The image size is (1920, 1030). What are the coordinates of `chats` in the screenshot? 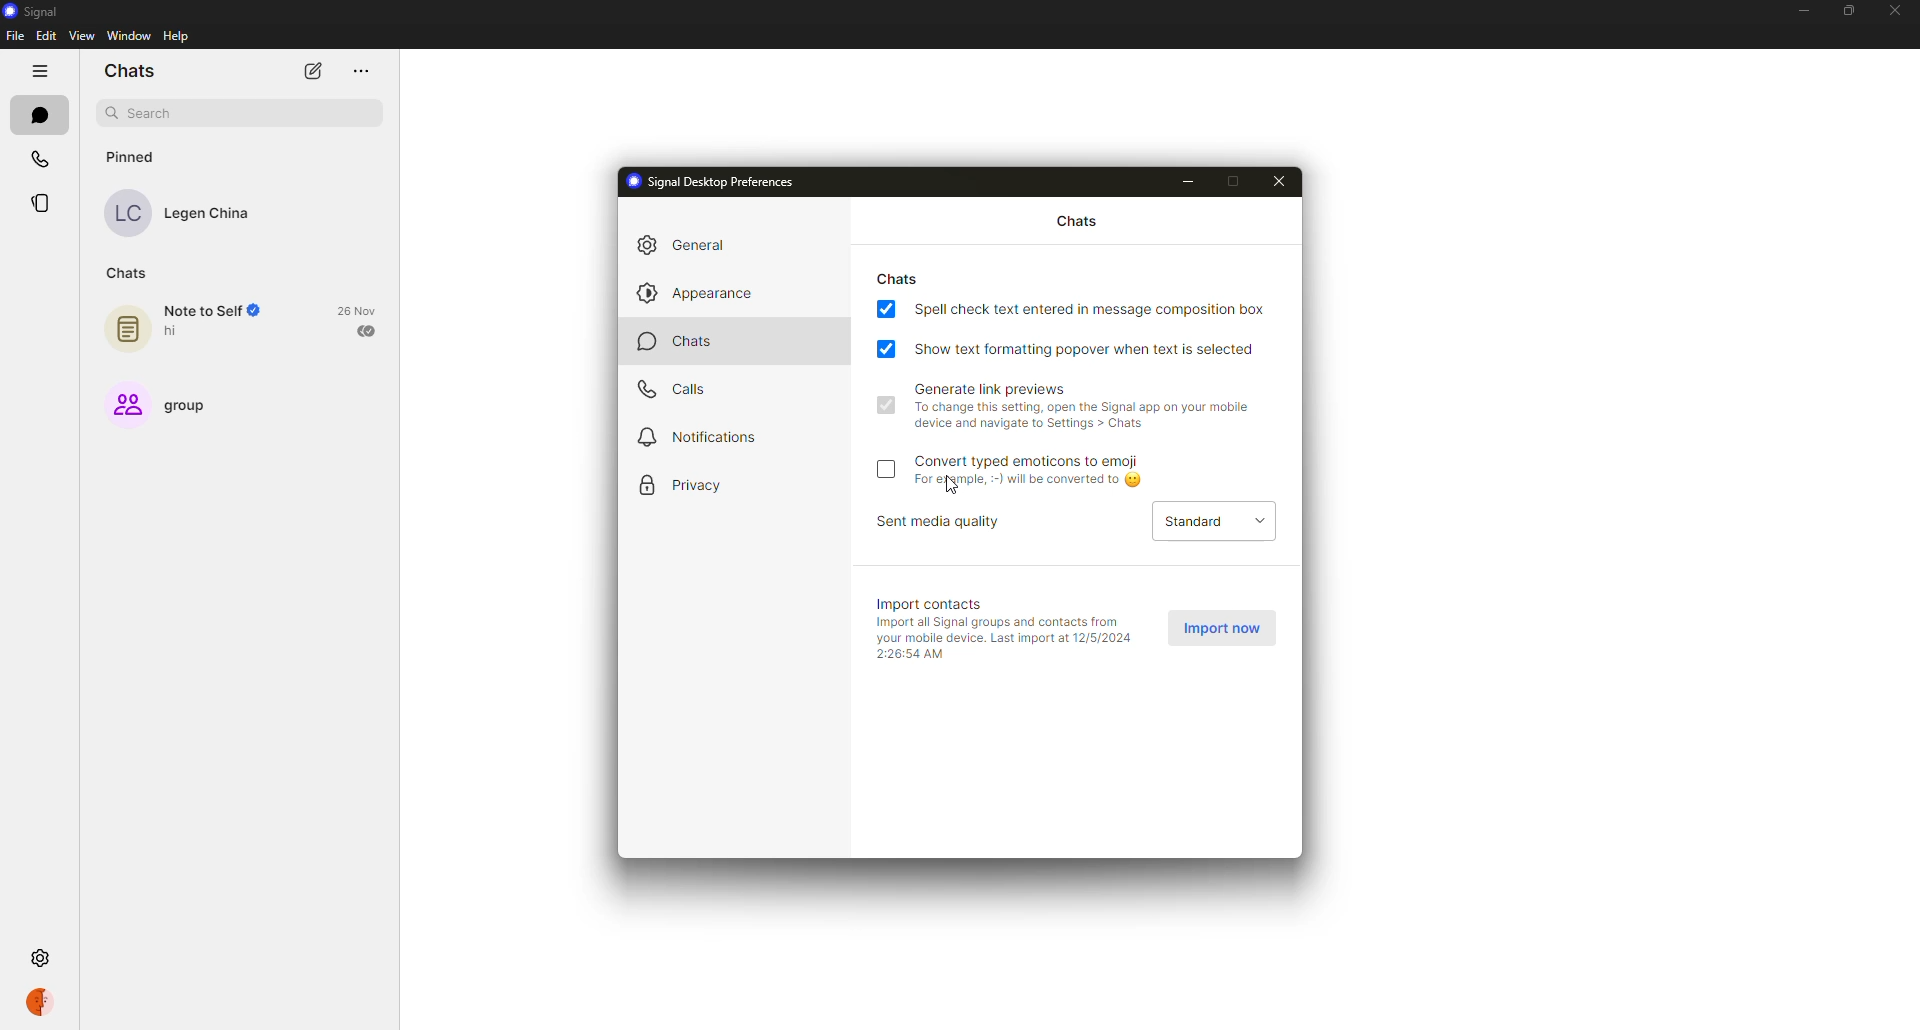 It's located at (38, 115).